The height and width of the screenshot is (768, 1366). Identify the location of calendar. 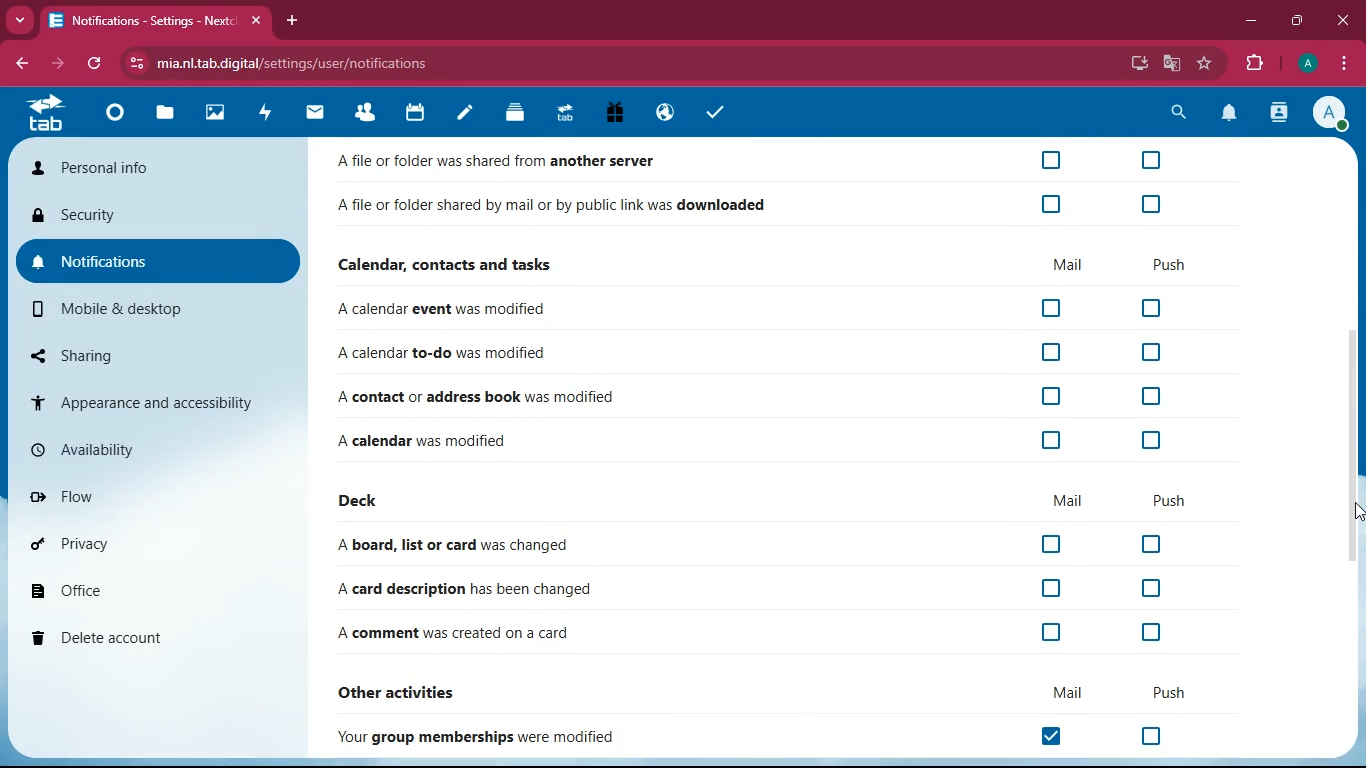
(415, 114).